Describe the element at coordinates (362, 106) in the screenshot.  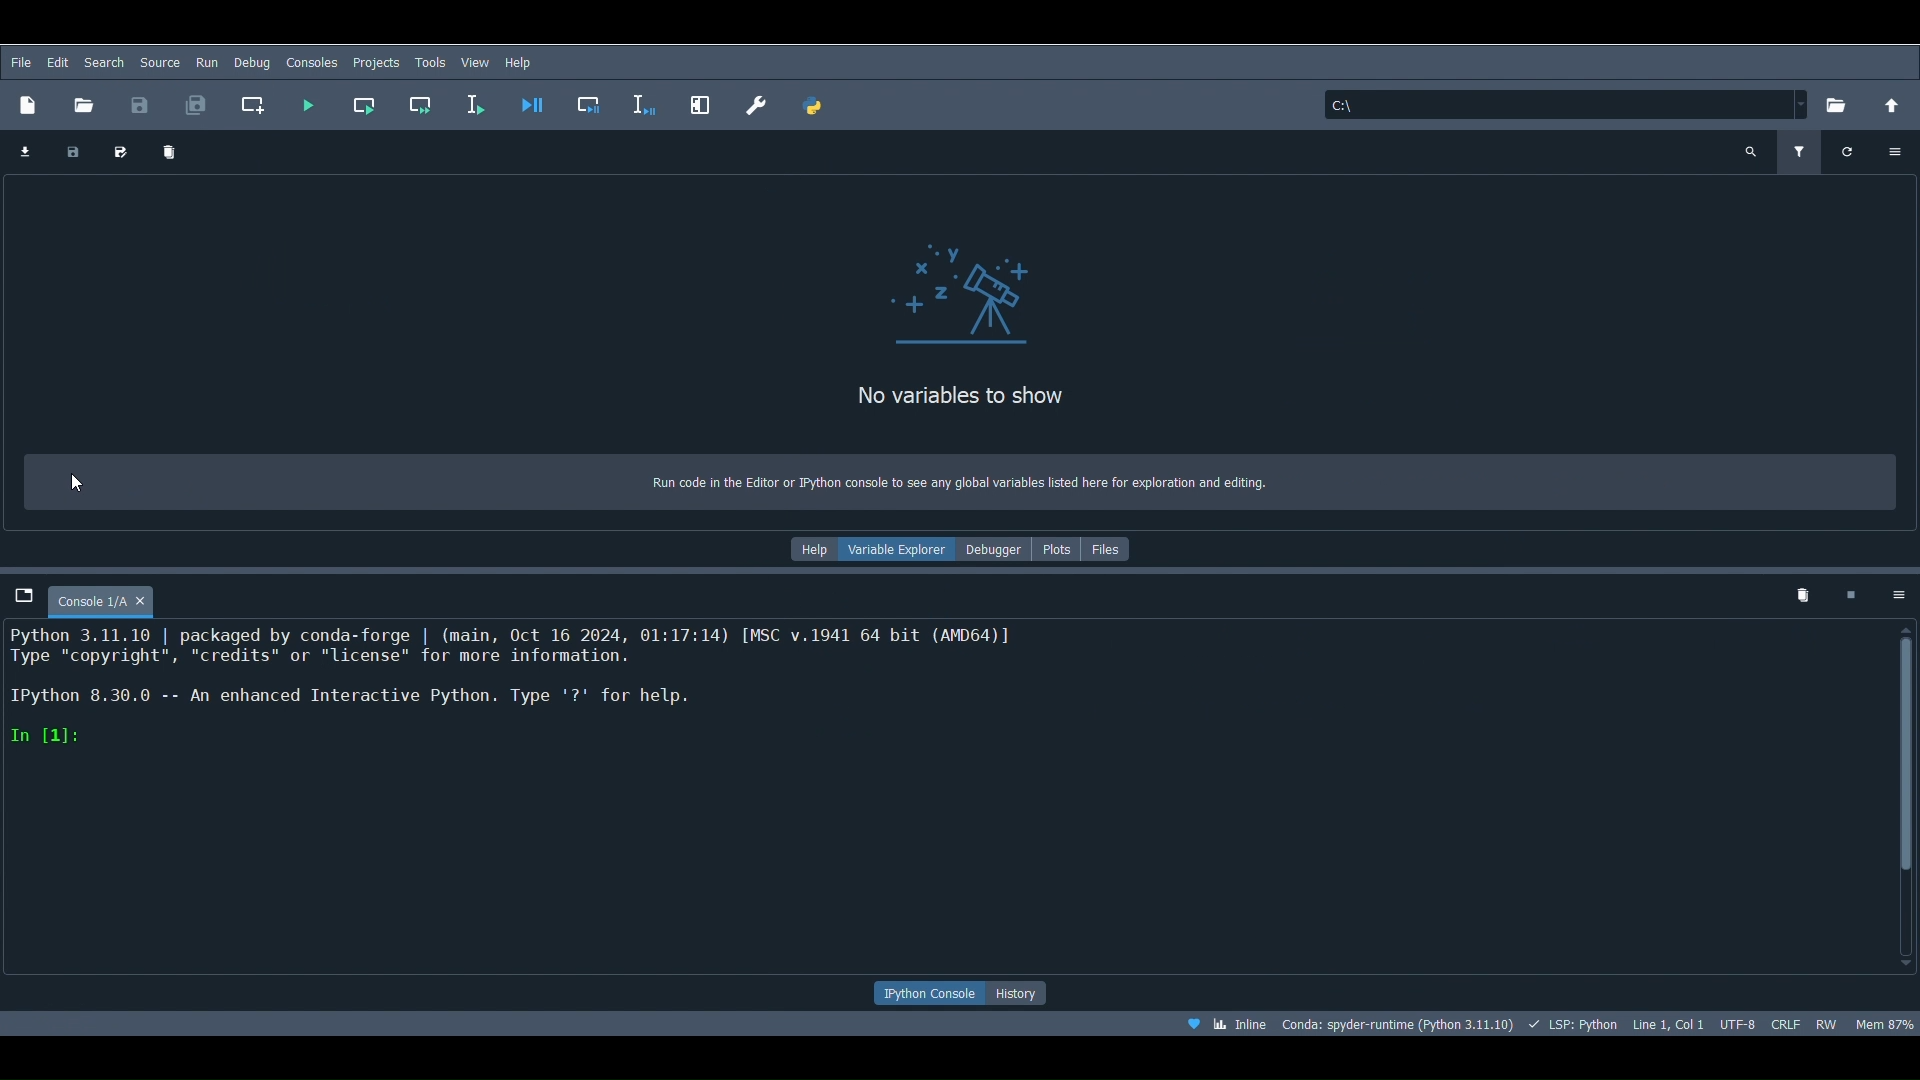
I see `Run current cell (Ctrl + Return)` at that location.